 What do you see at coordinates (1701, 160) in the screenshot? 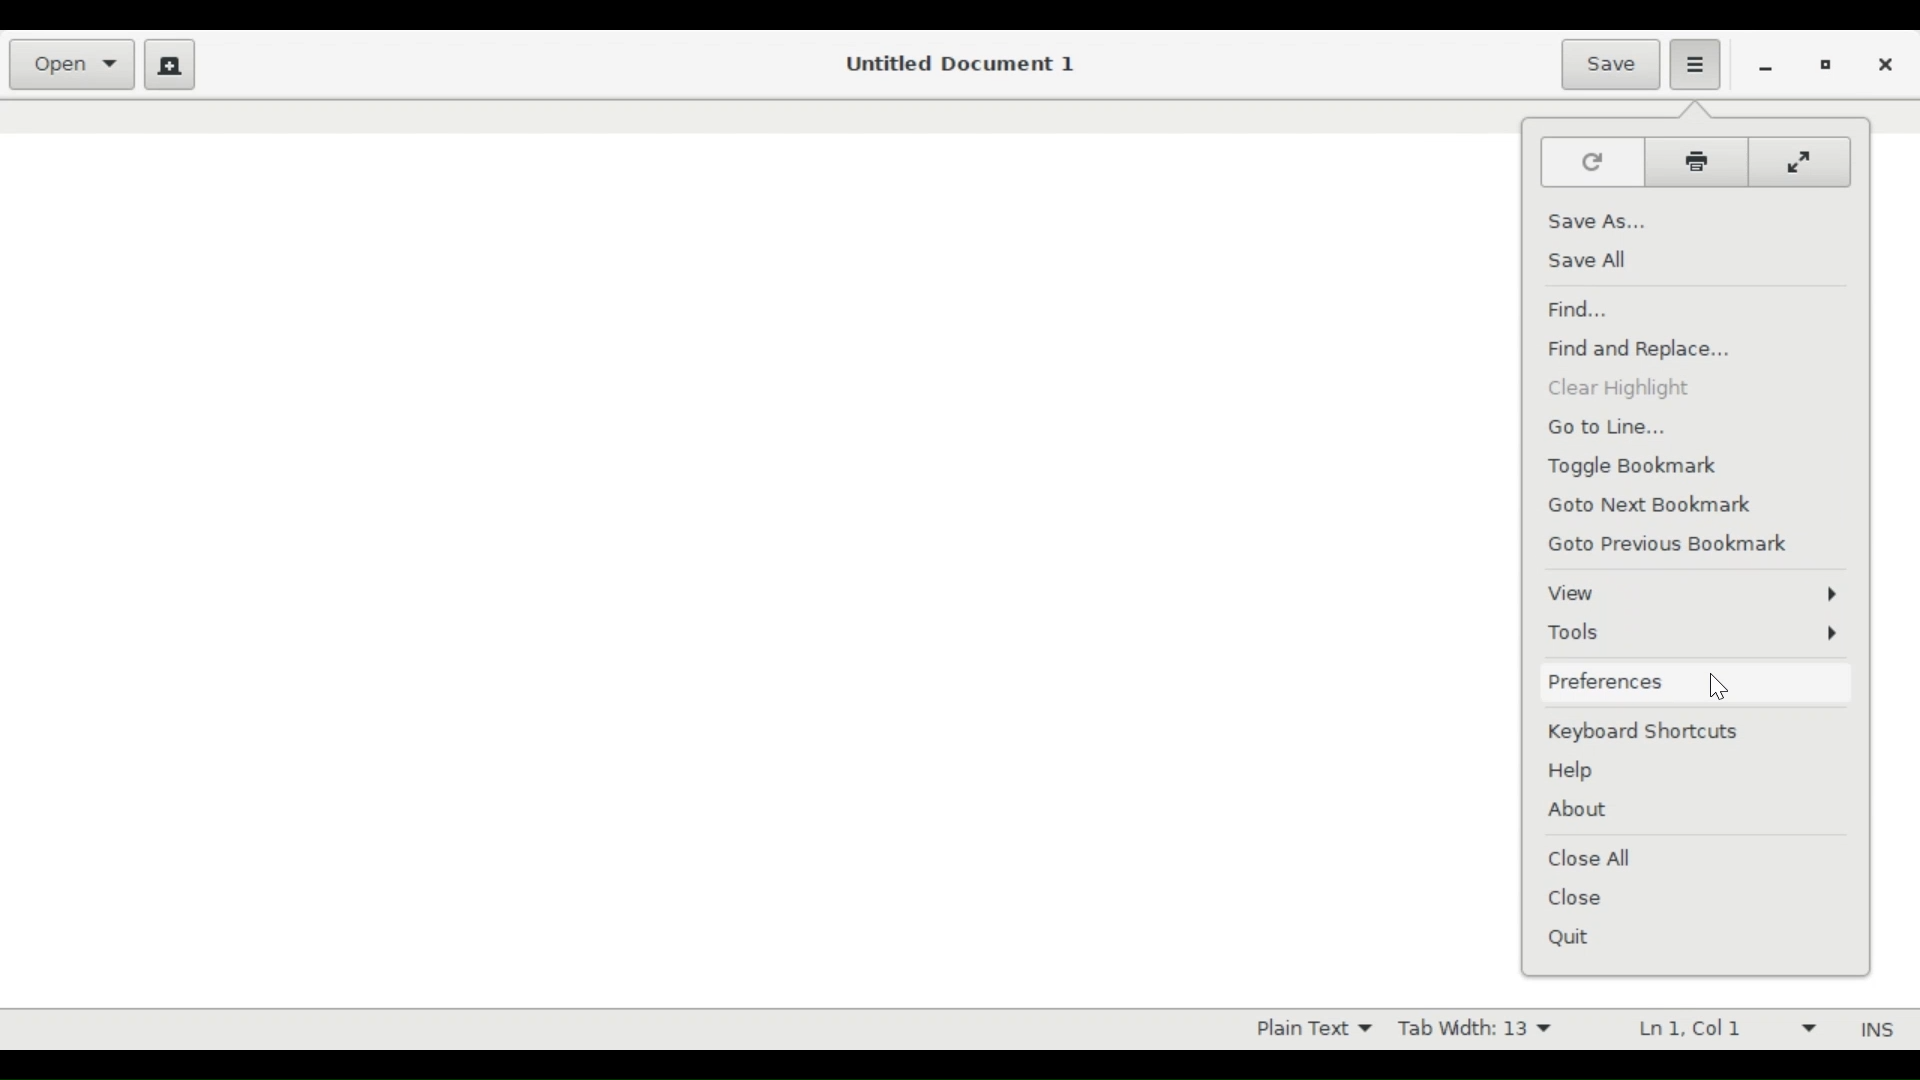
I see `Print` at bounding box center [1701, 160].